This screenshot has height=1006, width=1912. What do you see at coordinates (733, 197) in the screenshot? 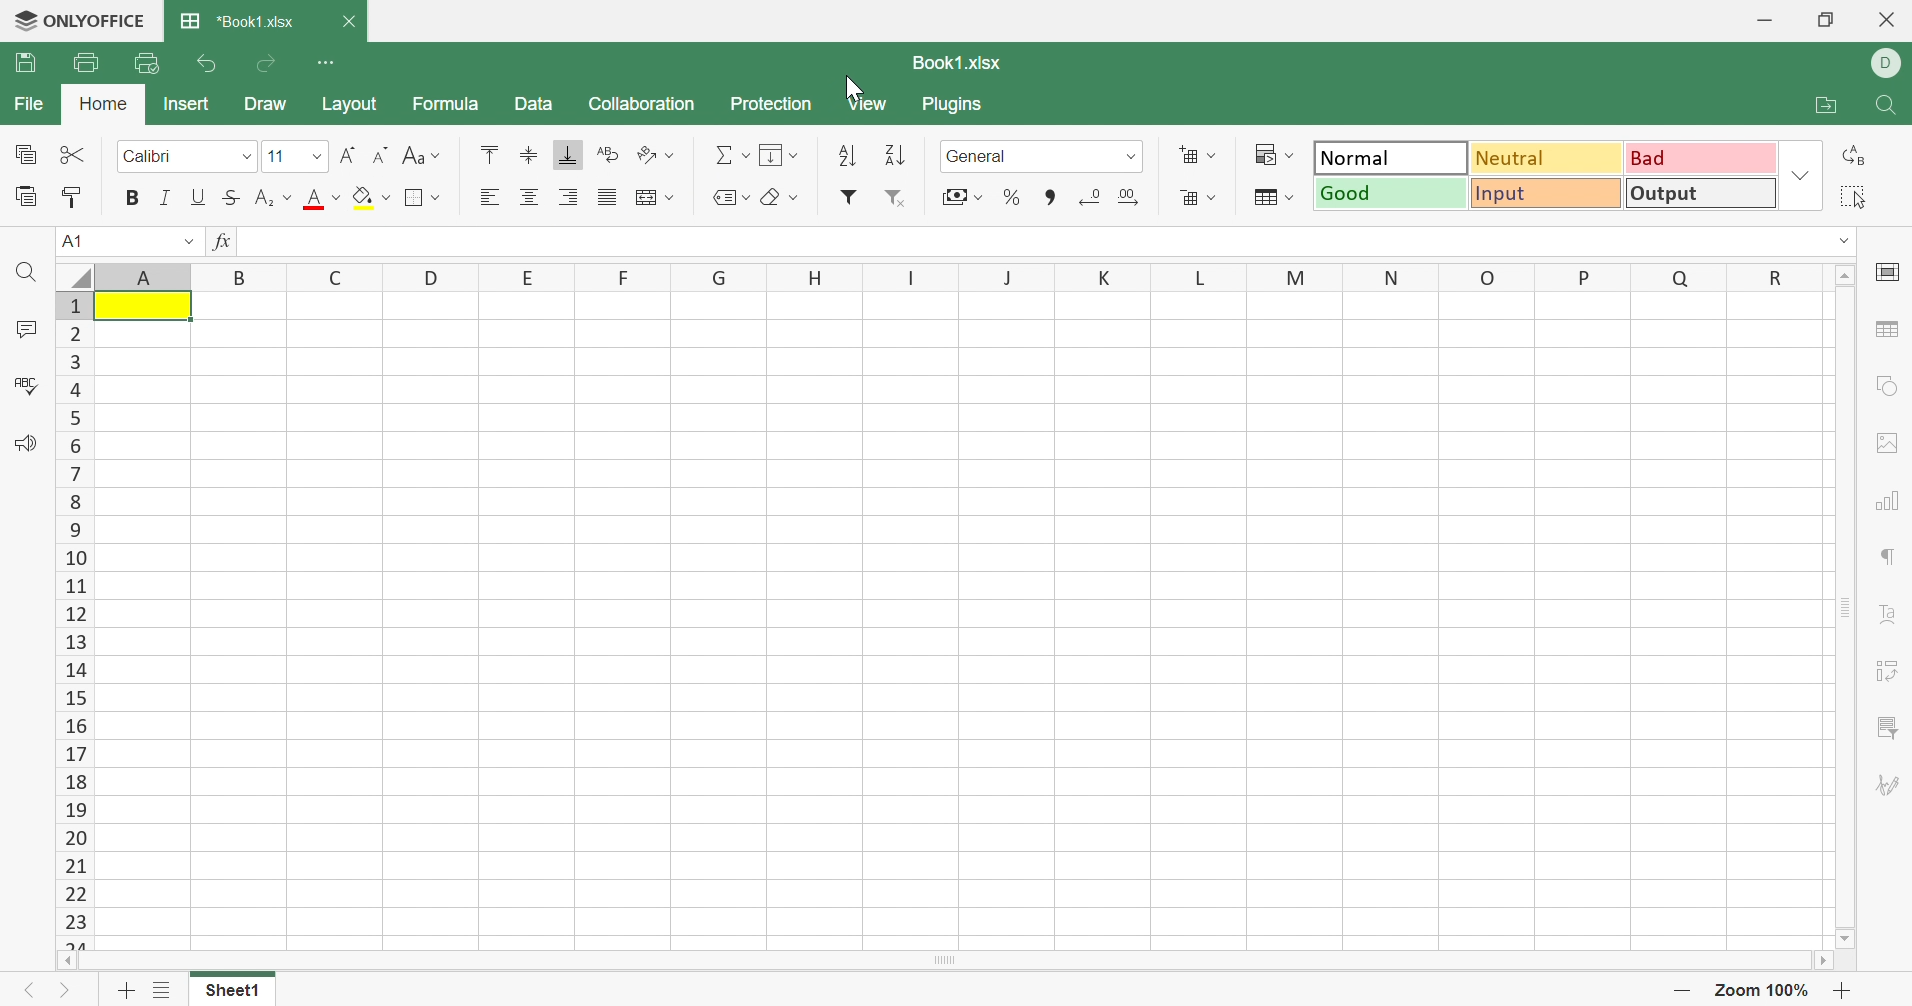
I see `Named ranges` at bounding box center [733, 197].